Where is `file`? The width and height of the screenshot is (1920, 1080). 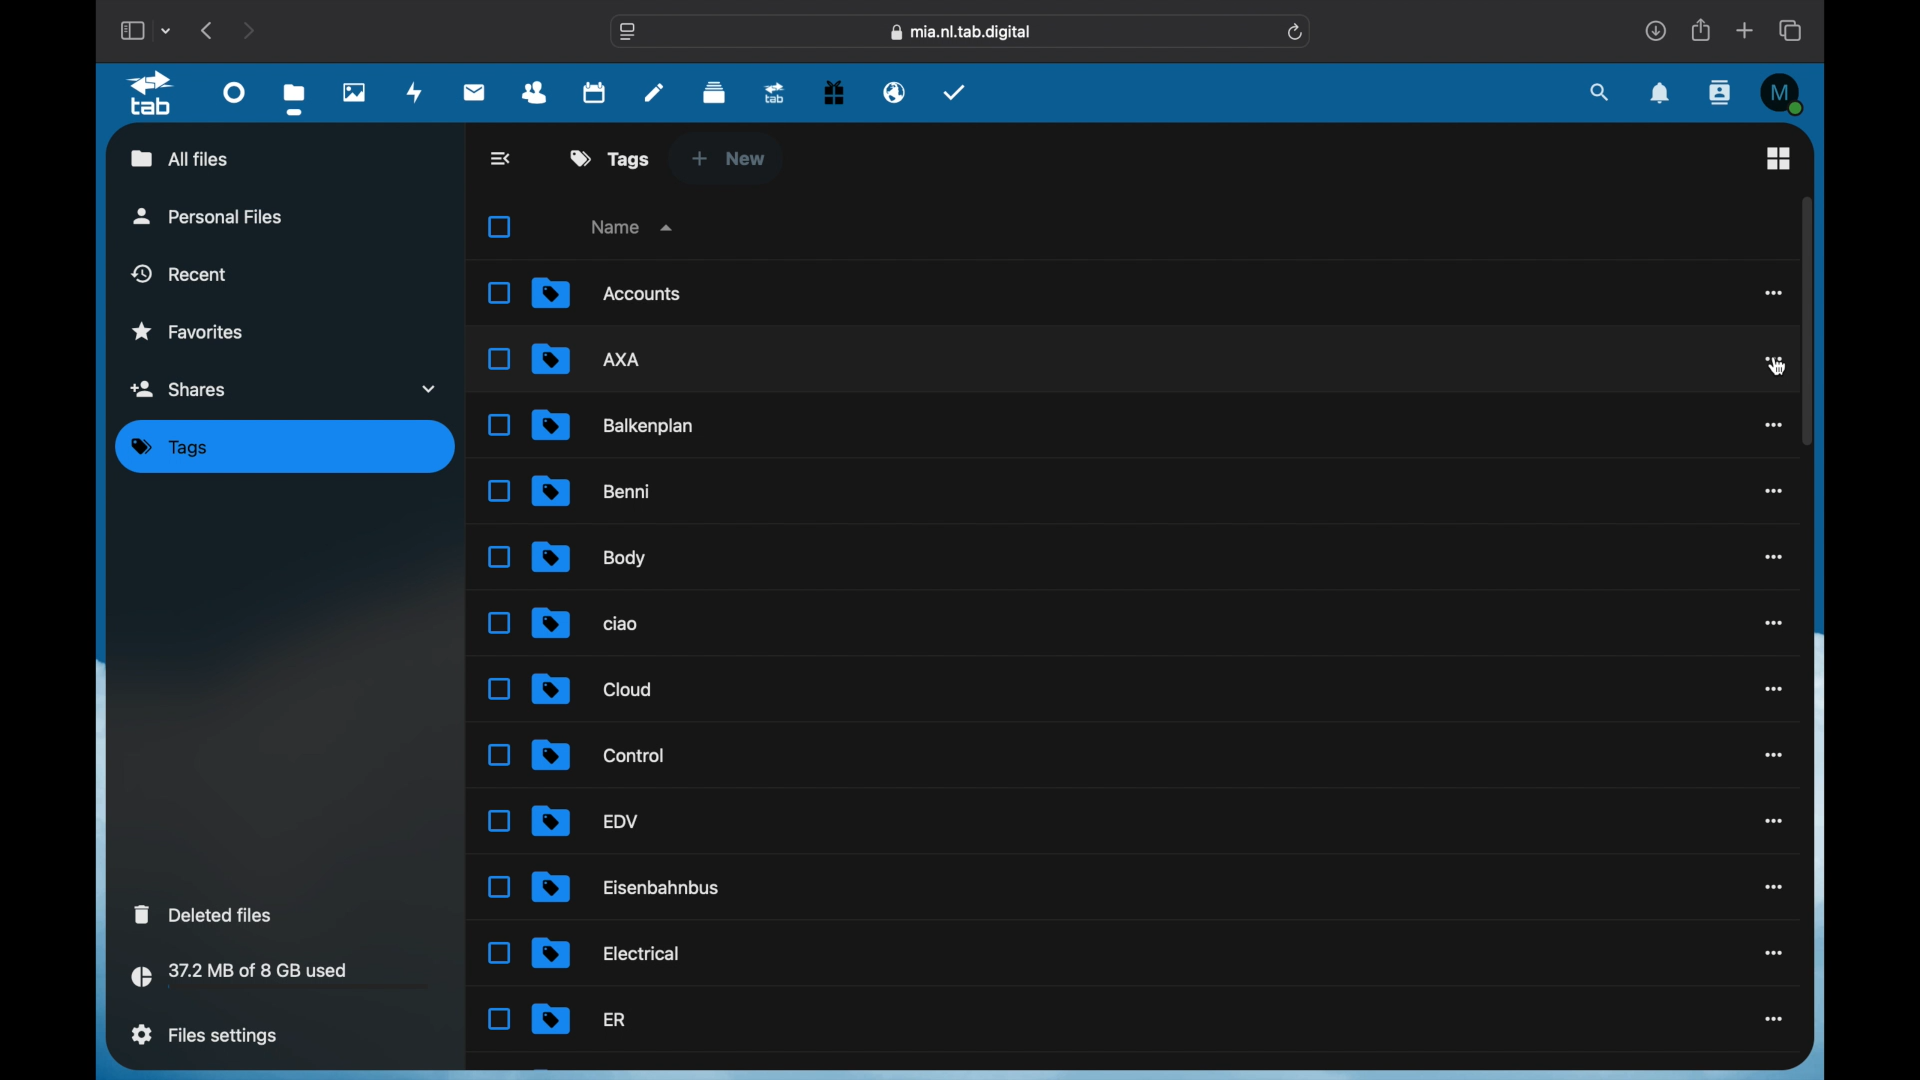 file is located at coordinates (592, 688).